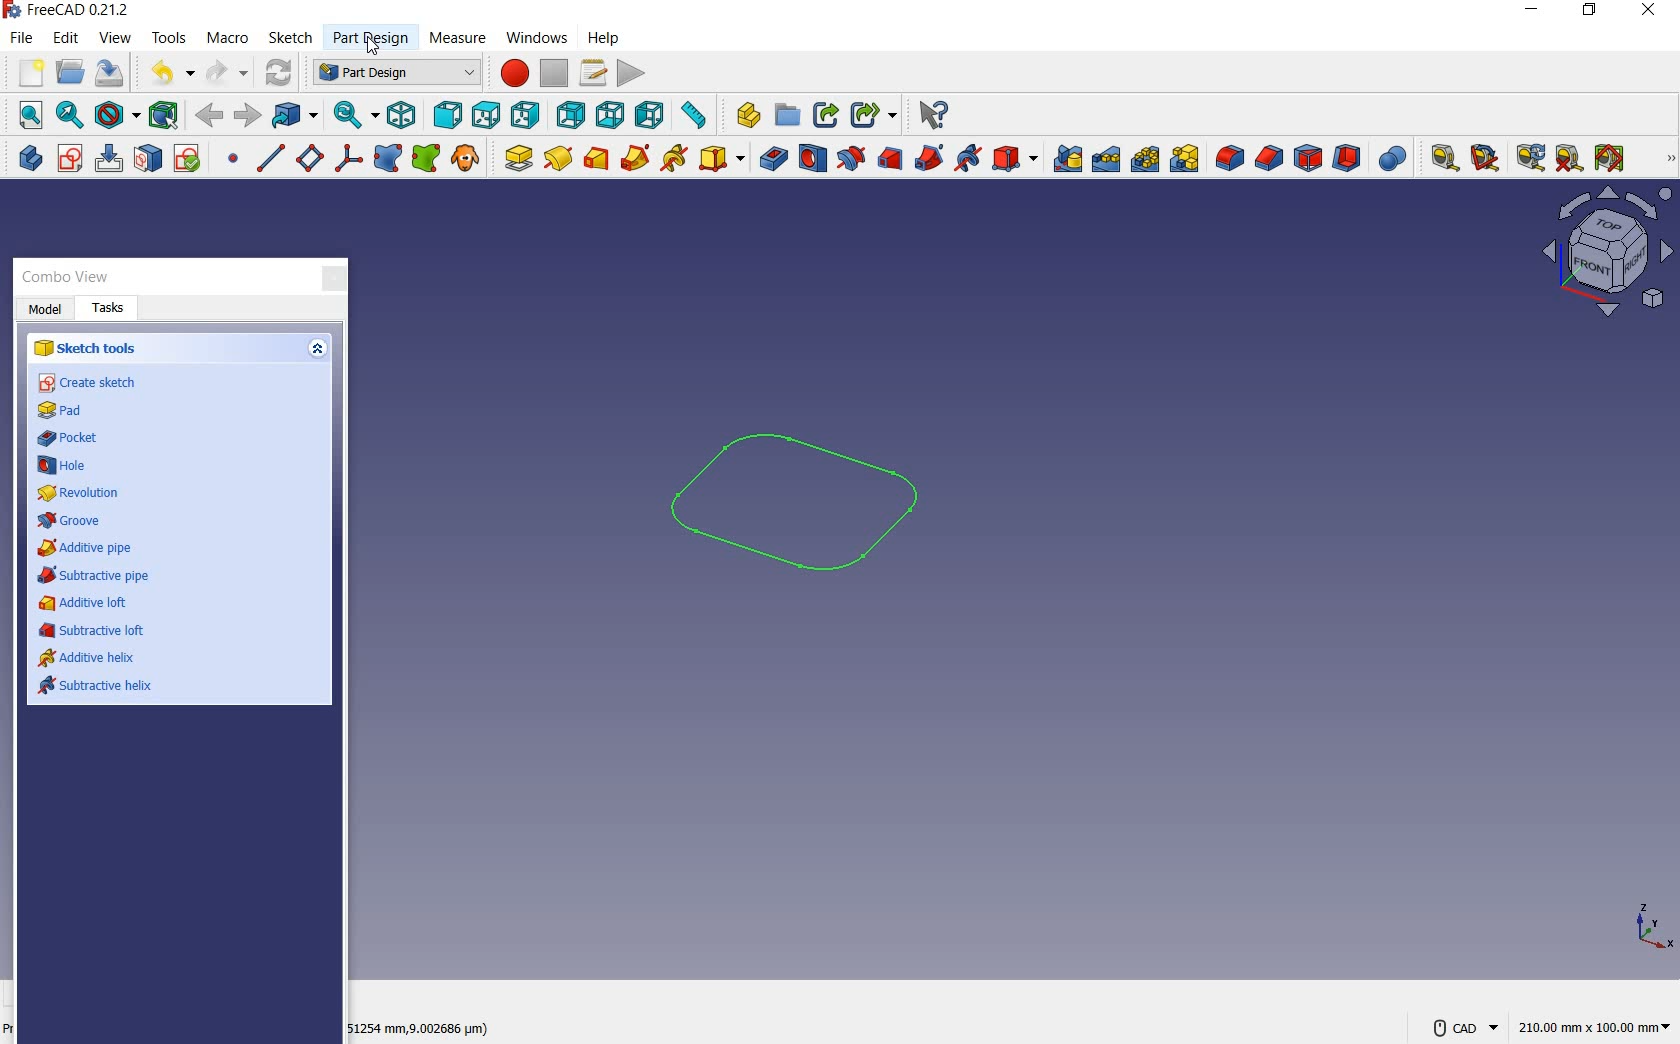  I want to click on additive loft, so click(596, 161).